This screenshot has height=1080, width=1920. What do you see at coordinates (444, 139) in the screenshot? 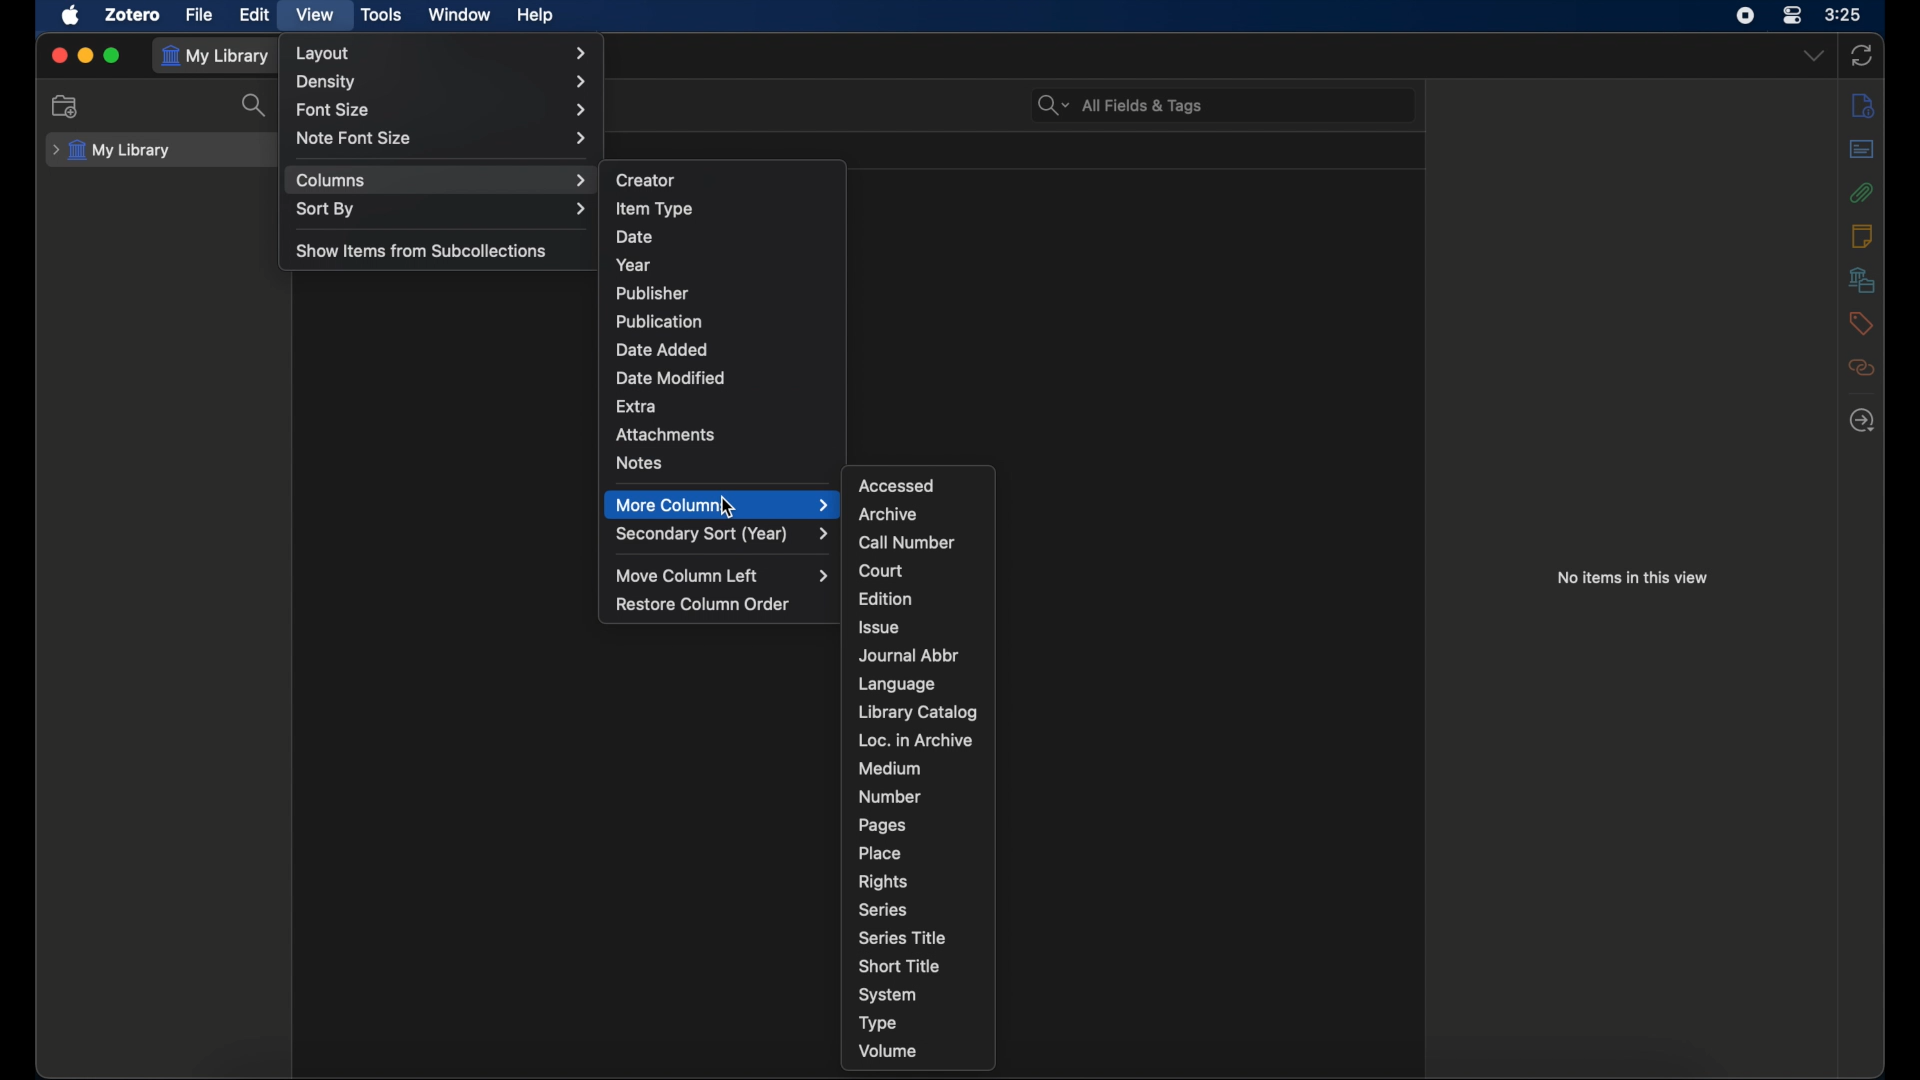
I see `note font size` at bounding box center [444, 139].